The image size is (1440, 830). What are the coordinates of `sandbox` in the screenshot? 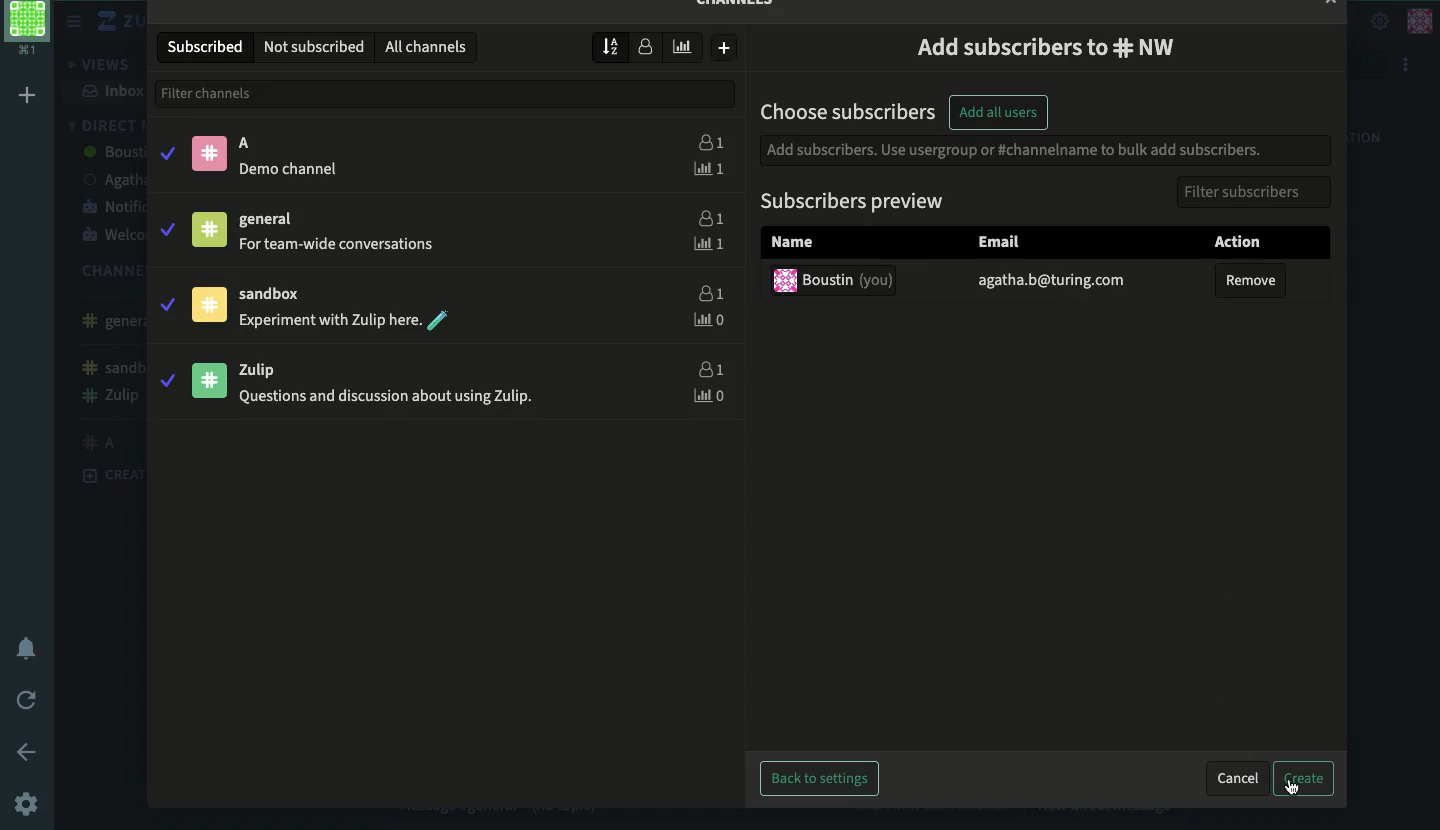 It's located at (278, 294).